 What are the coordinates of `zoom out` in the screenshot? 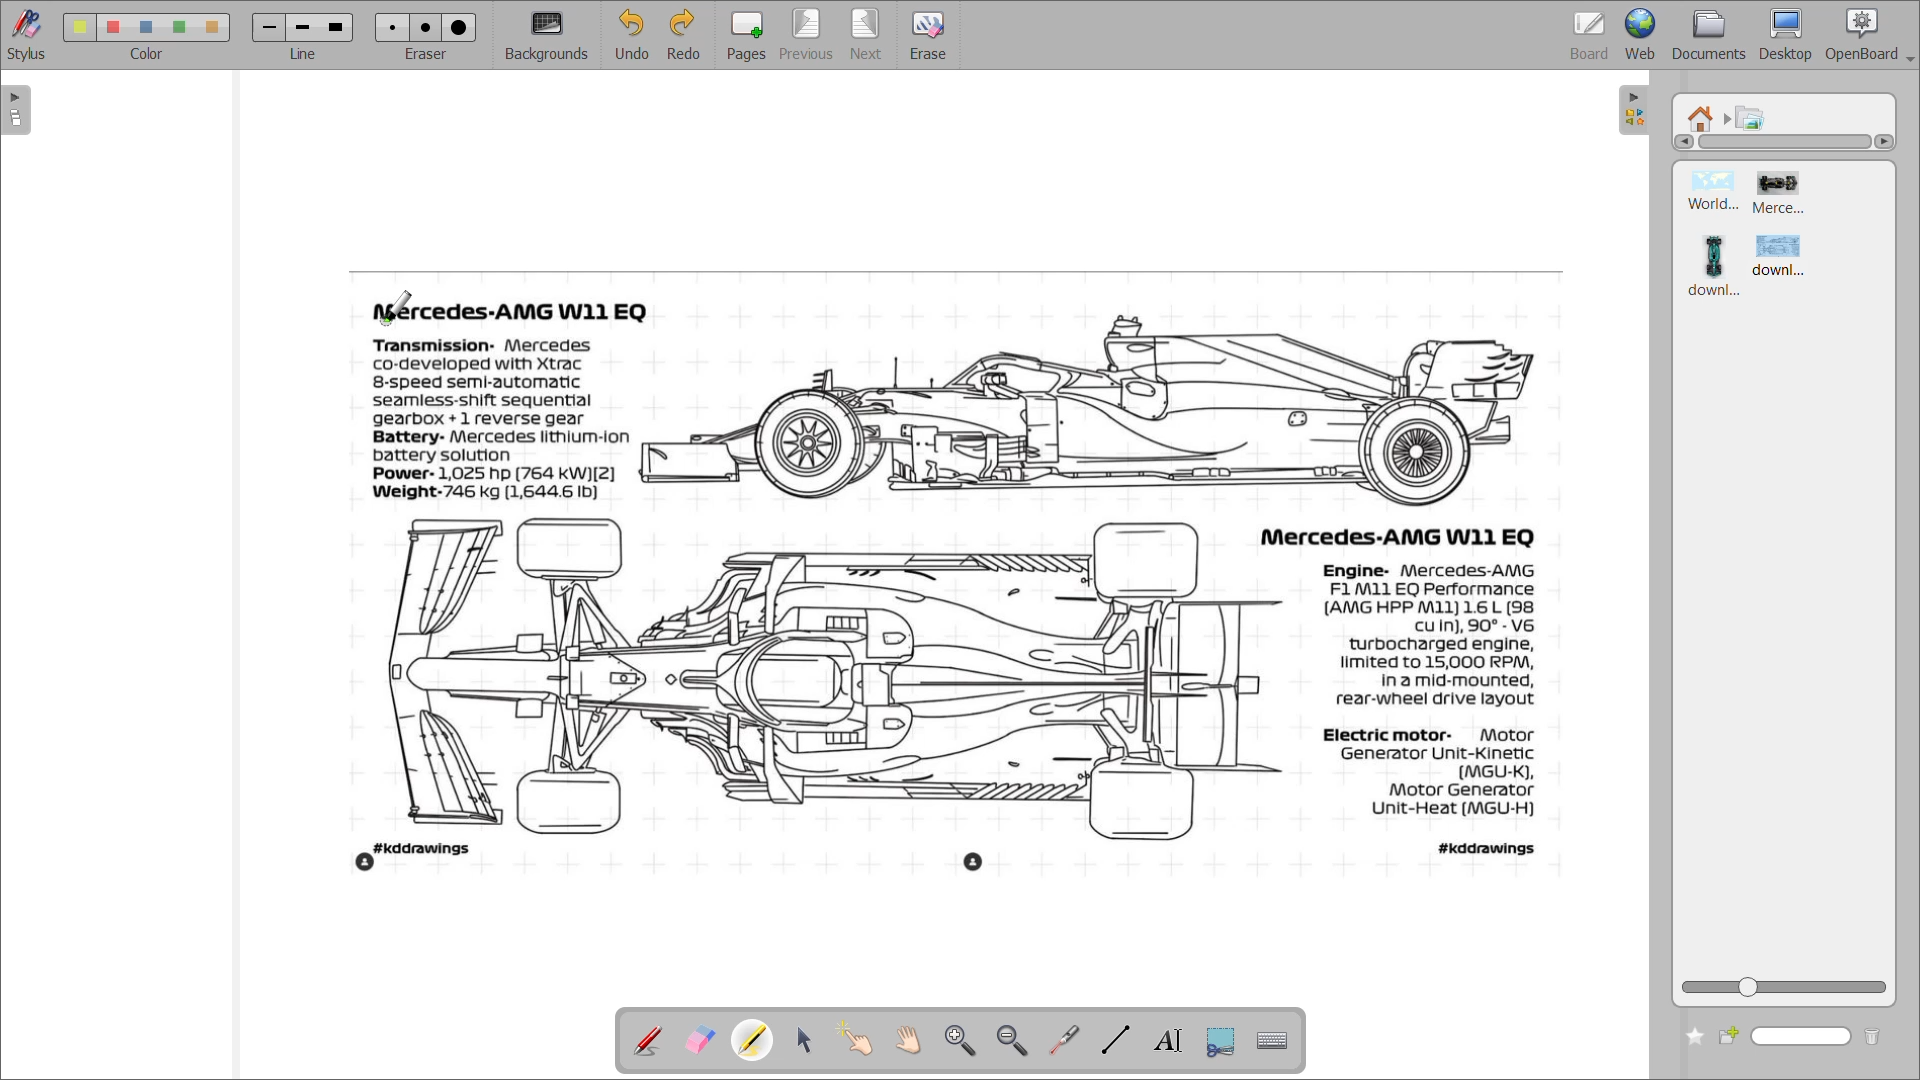 It's located at (1012, 1041).